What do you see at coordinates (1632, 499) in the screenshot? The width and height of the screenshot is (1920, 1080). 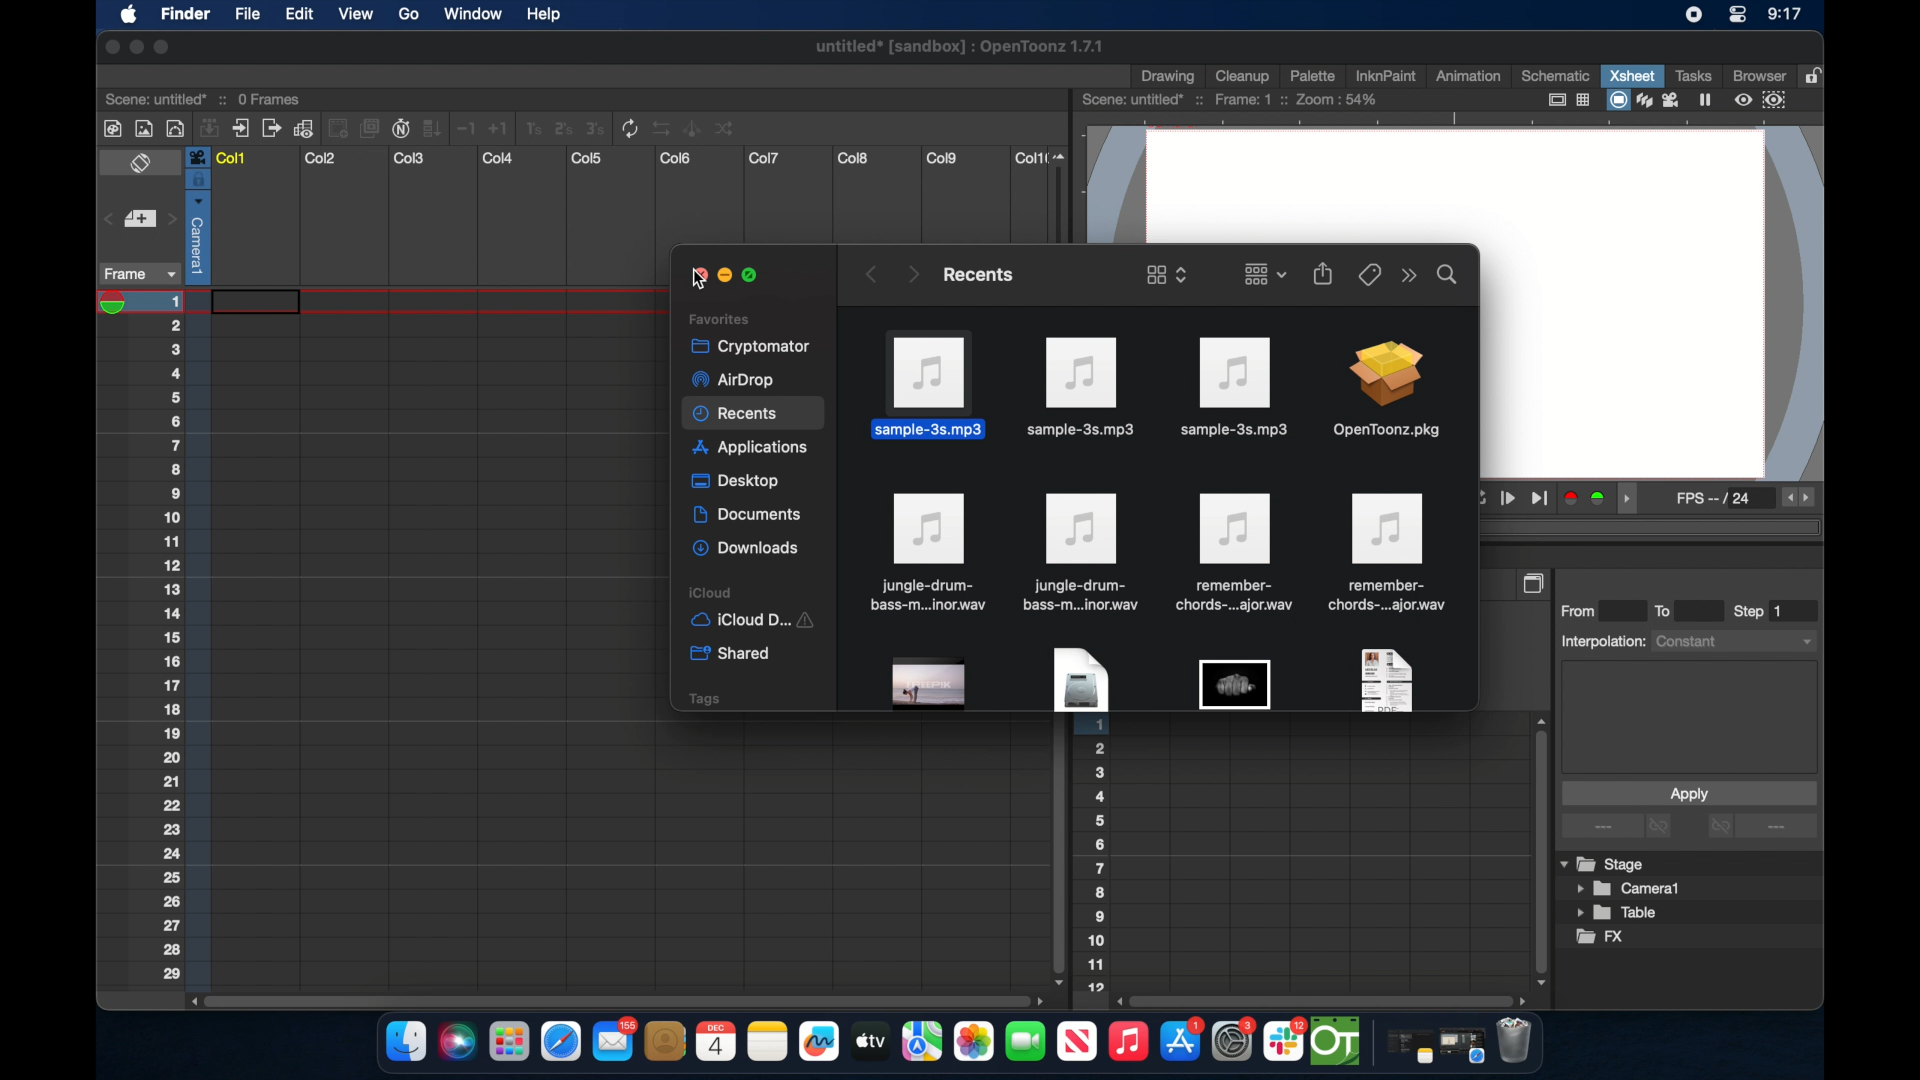 I see `drag handle` at bounding box center [1632, 499].